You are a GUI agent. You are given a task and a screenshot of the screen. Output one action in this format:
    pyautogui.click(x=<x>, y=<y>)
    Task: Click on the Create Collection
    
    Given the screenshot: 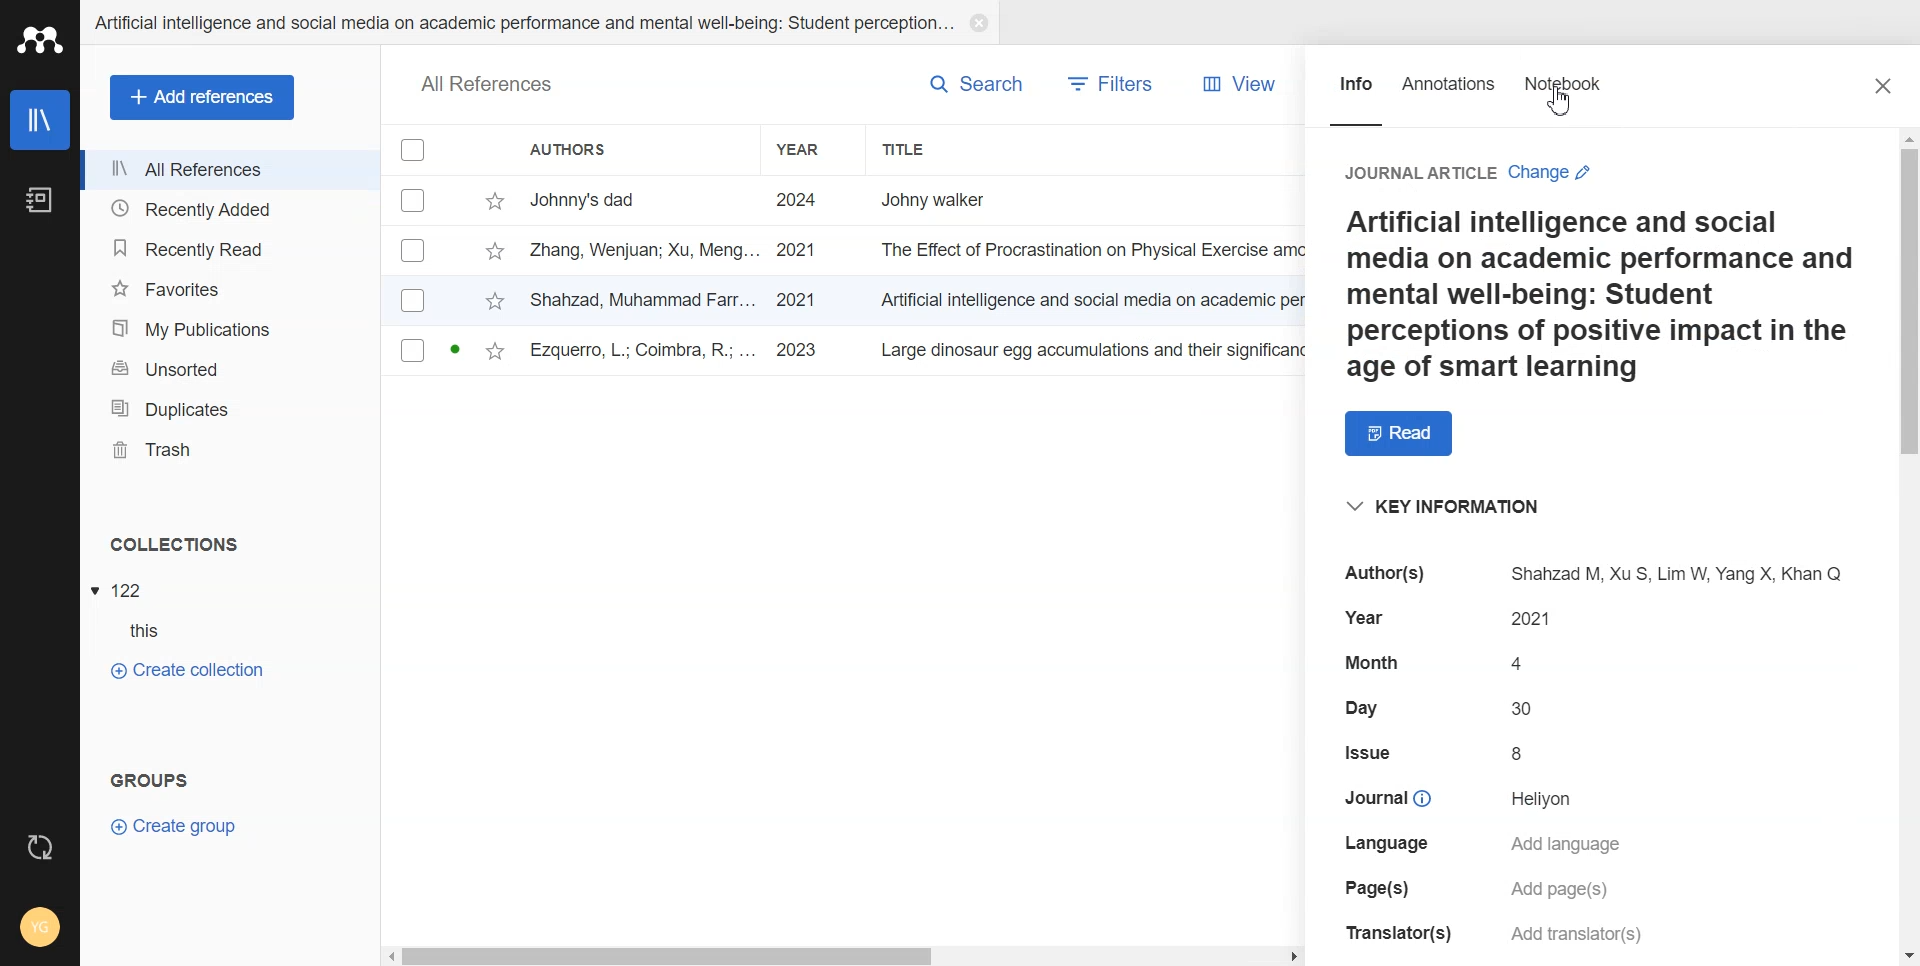 What is the action you would take?
    pyautogui.click(x=186, y=669)
    